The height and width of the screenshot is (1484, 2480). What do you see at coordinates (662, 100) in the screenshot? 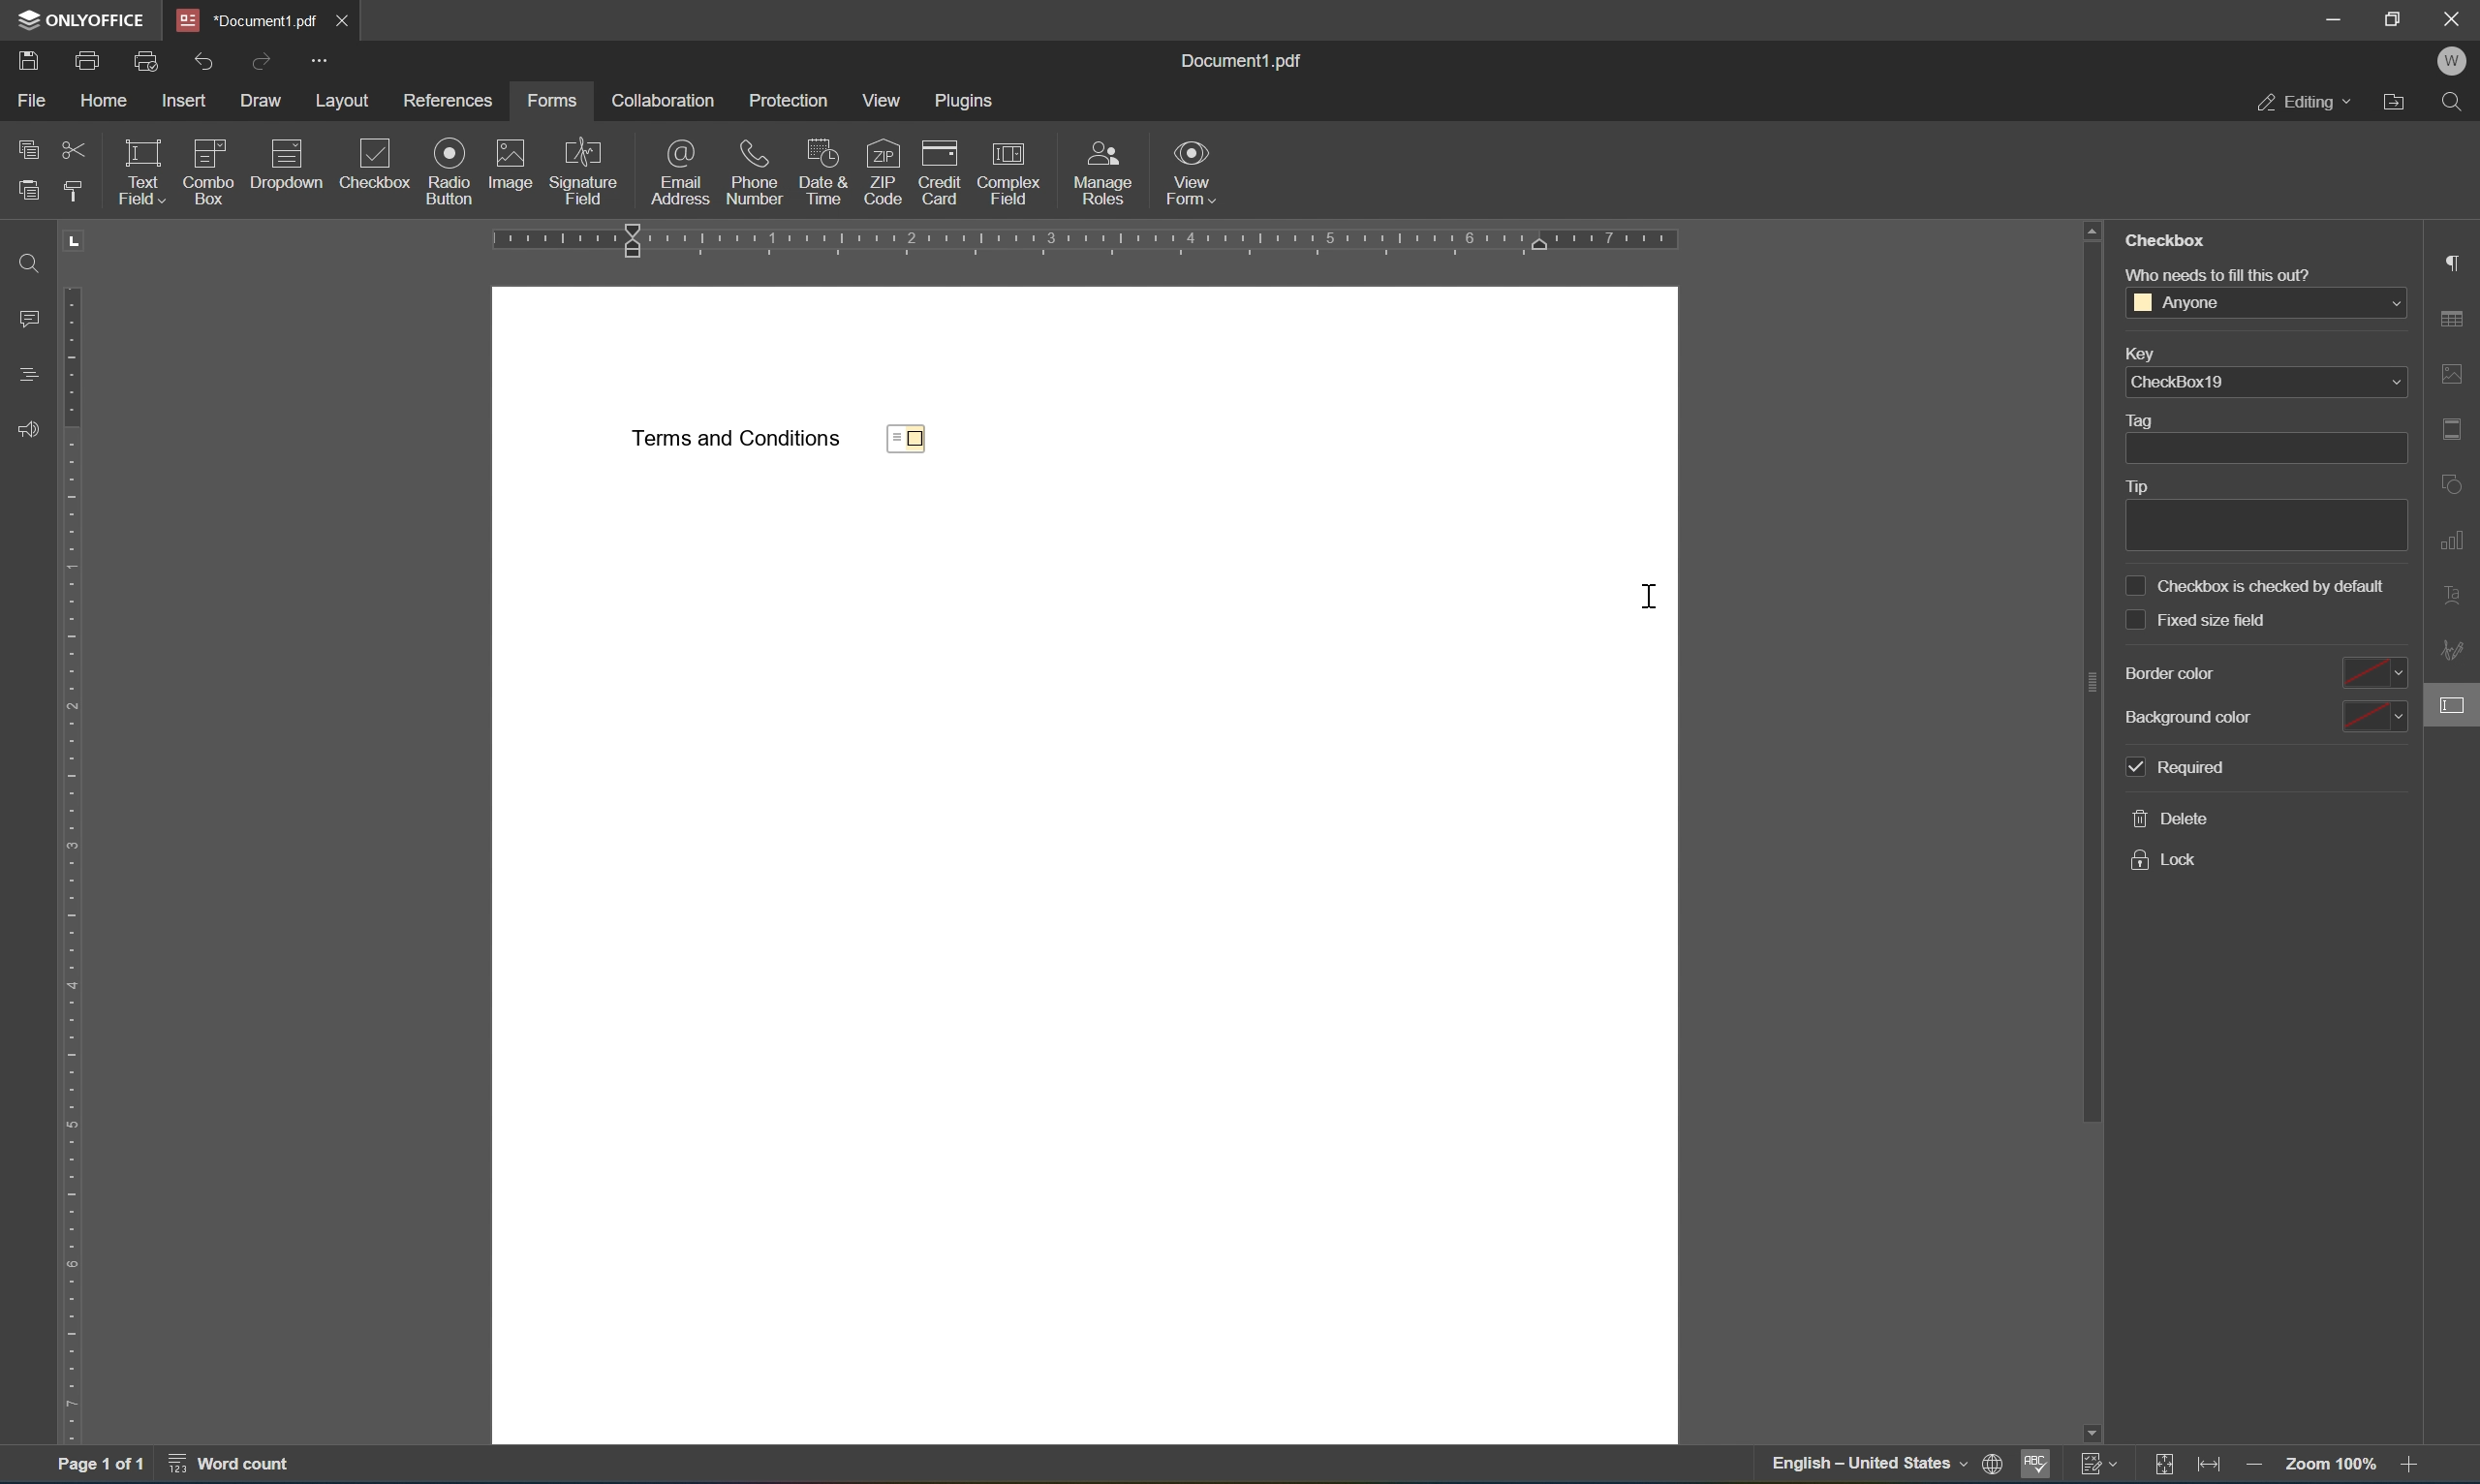
I see `collaboration` at bounding box center [662, 100].